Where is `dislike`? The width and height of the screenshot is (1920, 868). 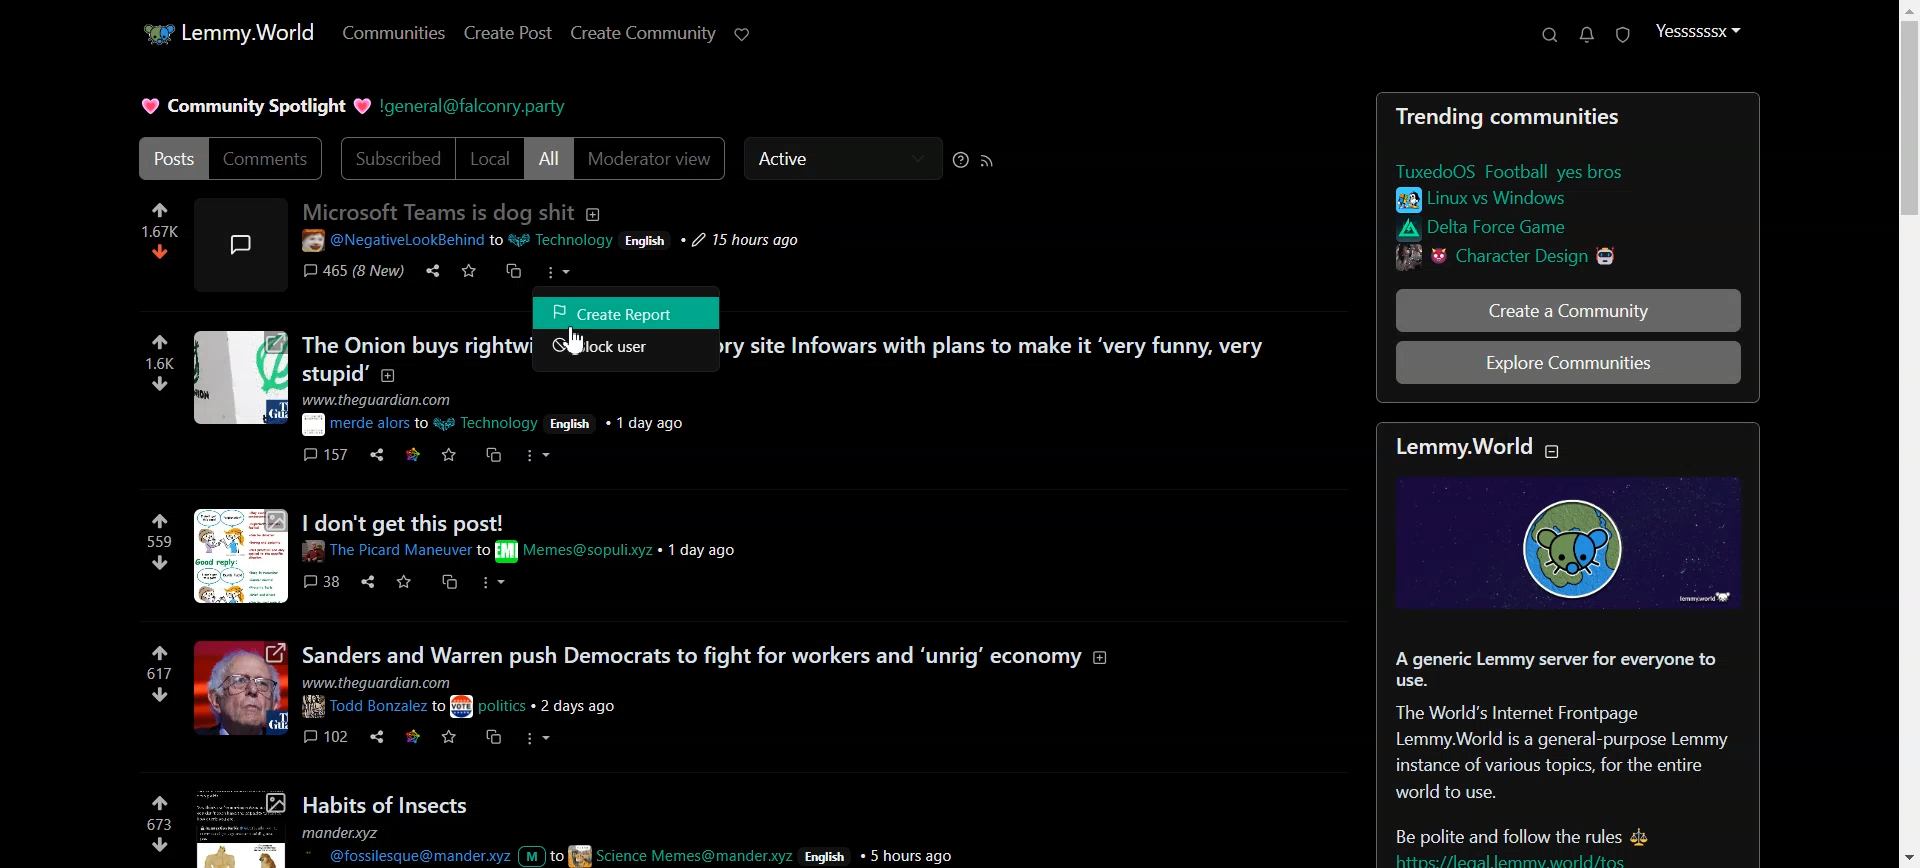 dislike is located at coordinates (164, 384).